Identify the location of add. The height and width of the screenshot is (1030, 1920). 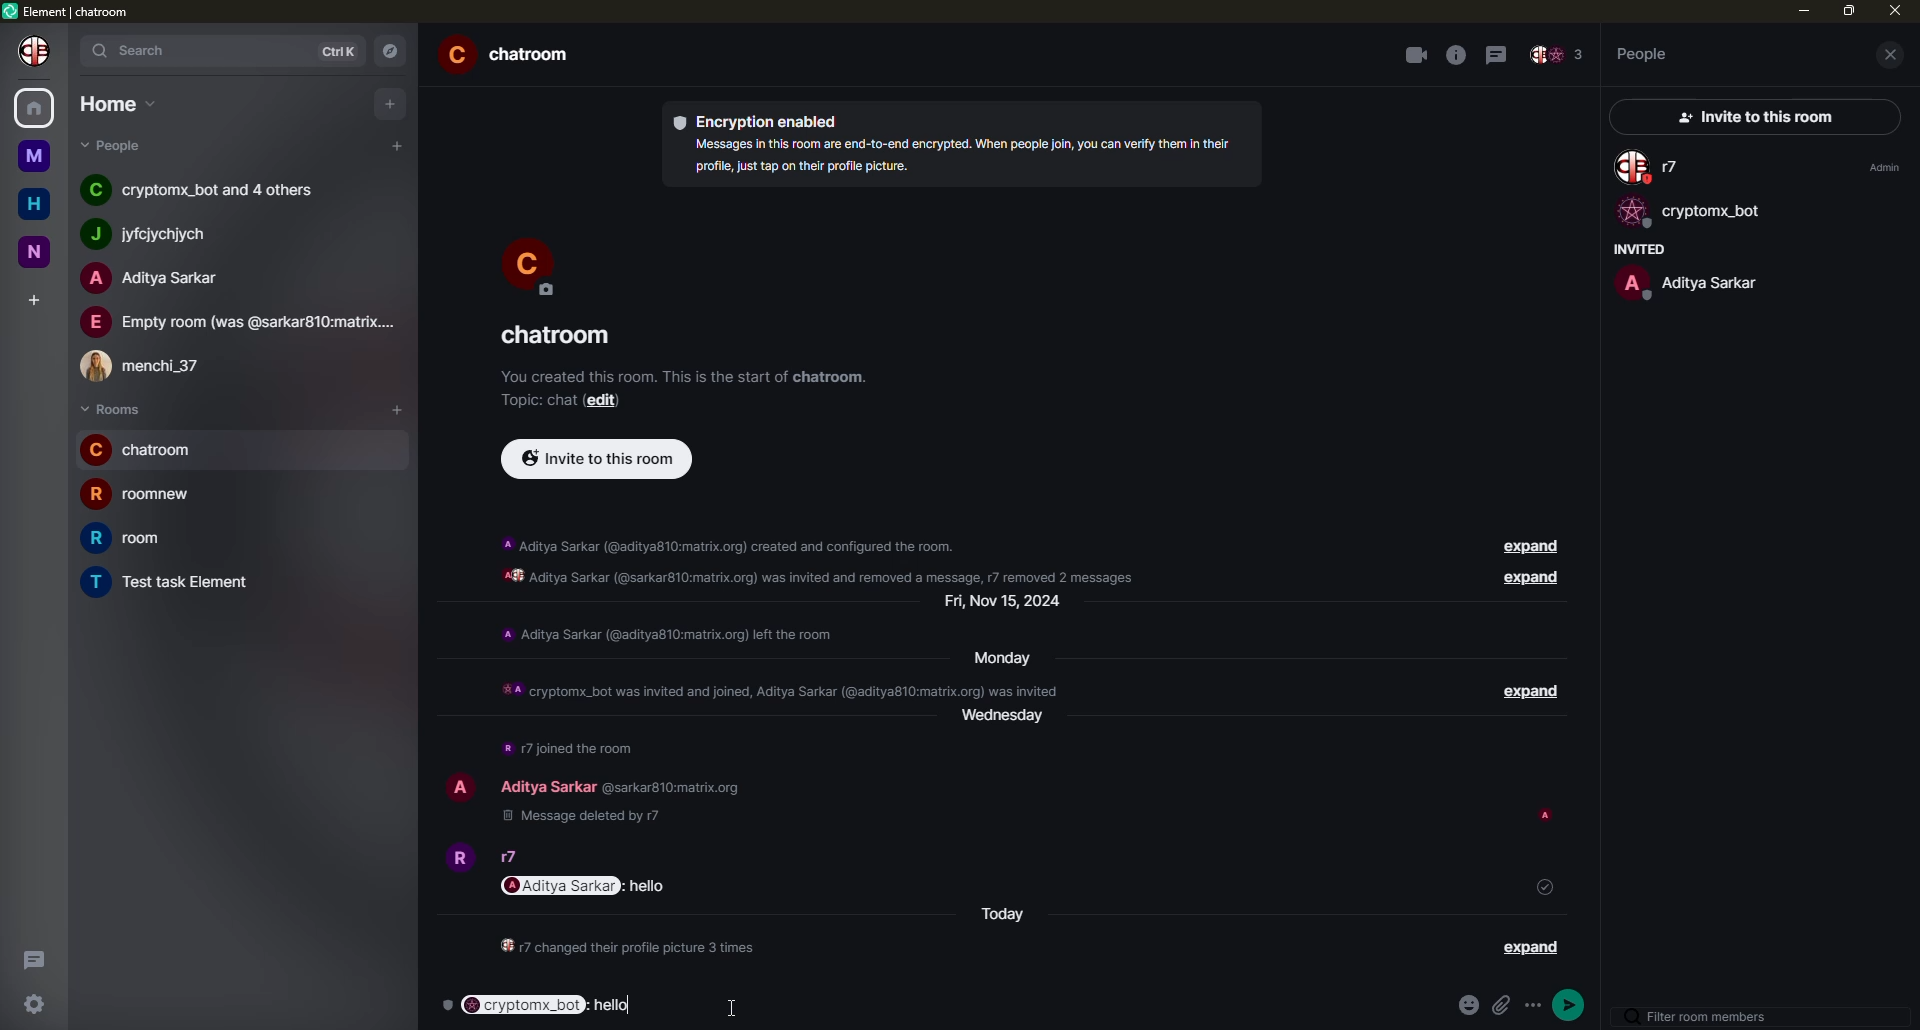
(397, 145).